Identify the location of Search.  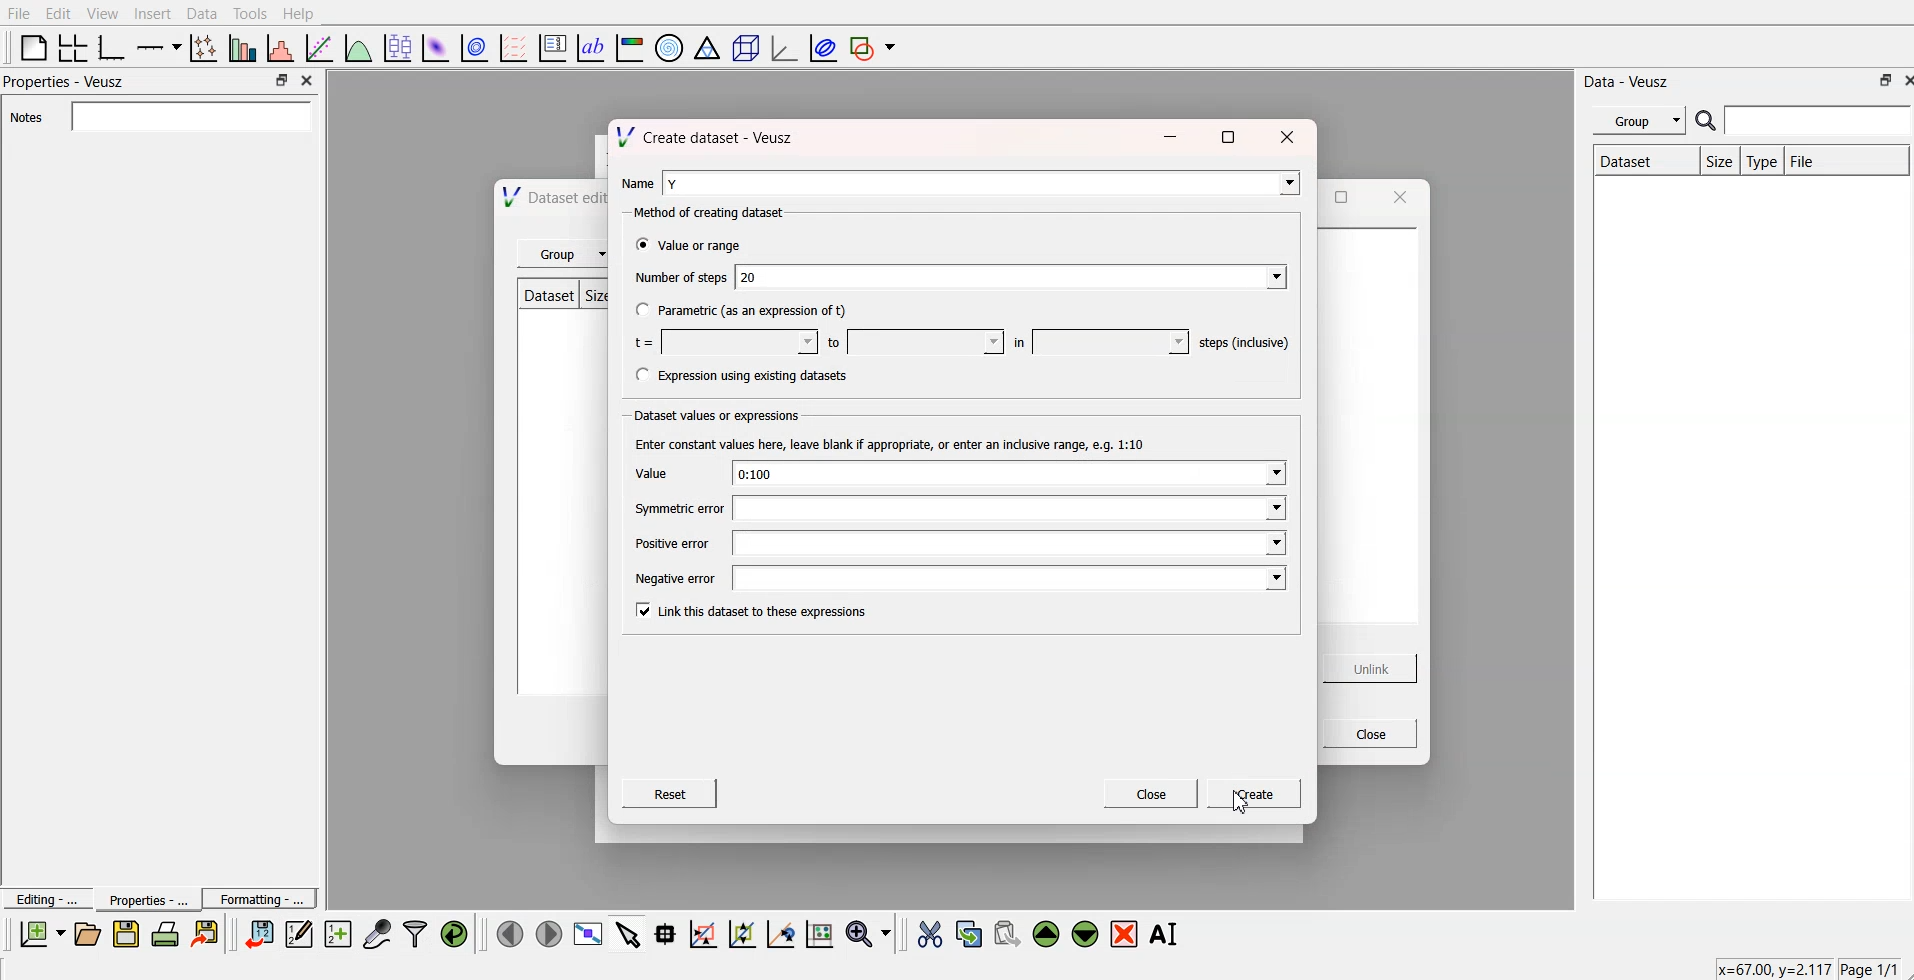
(1804, 121).